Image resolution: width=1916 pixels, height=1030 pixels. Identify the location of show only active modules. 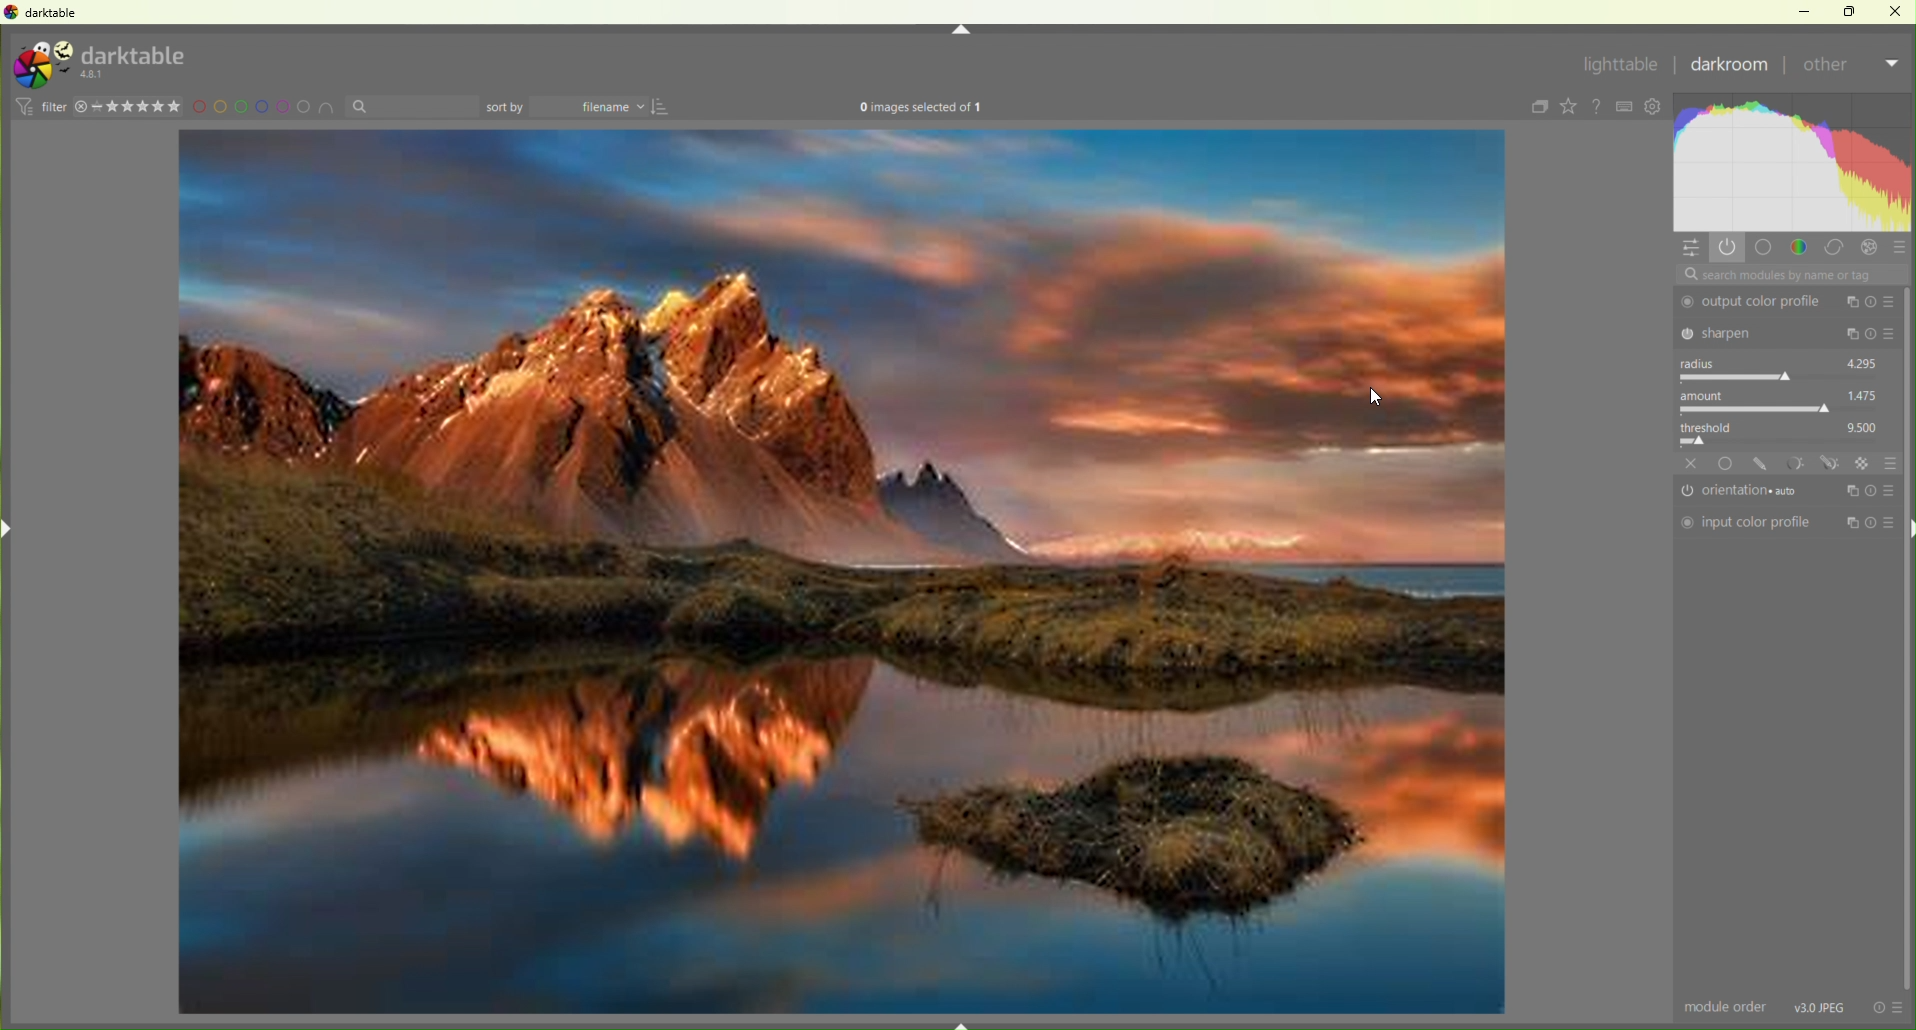
(1730, 247).